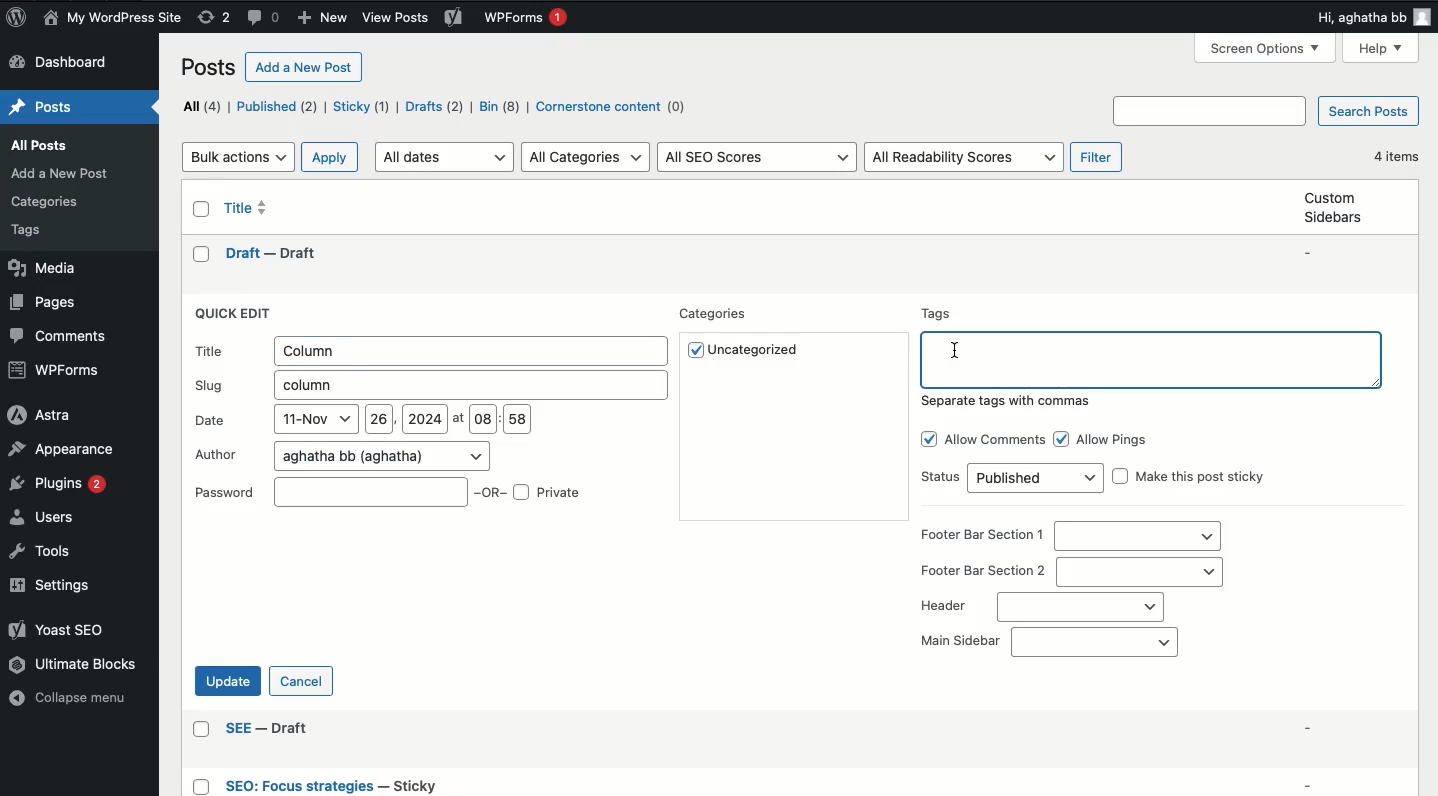  Describe the element at coordinates (1190, 474) in the screenshot. I see `Make this post sticky` at that location.